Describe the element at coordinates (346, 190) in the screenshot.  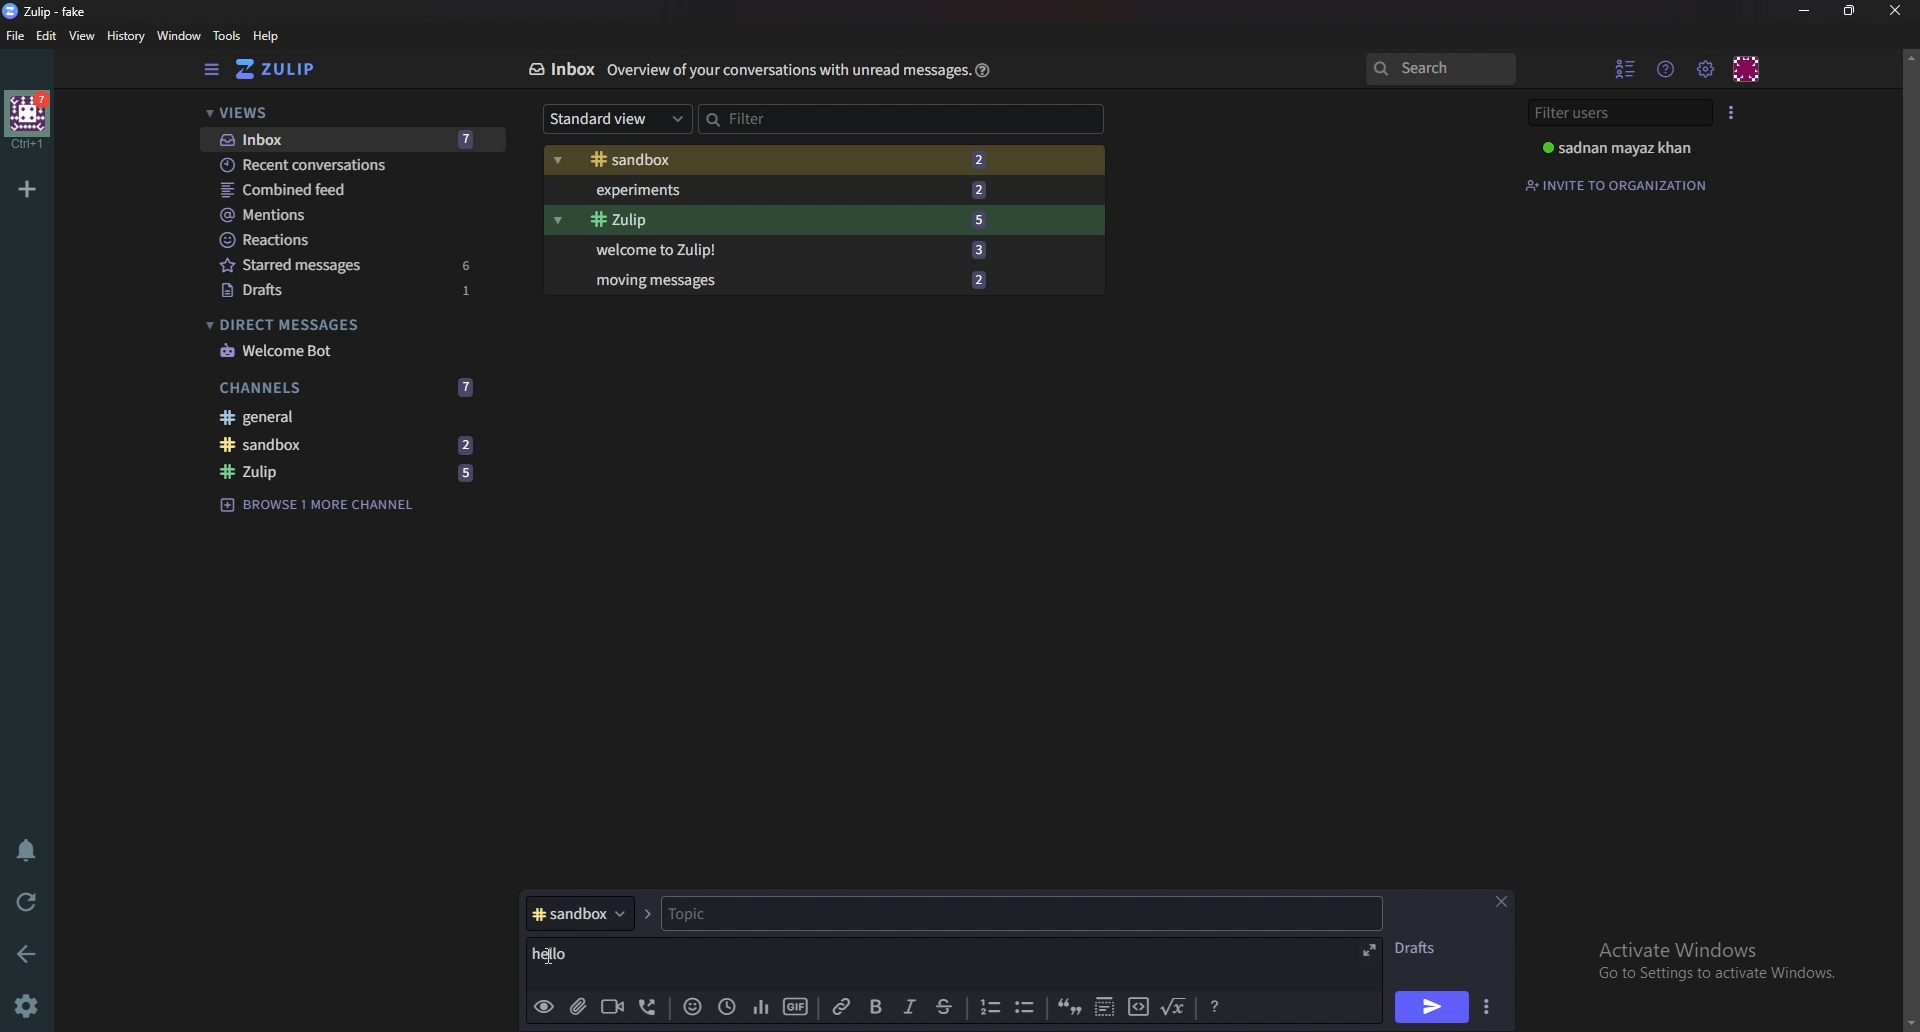
I see `Combined feed` at that location.